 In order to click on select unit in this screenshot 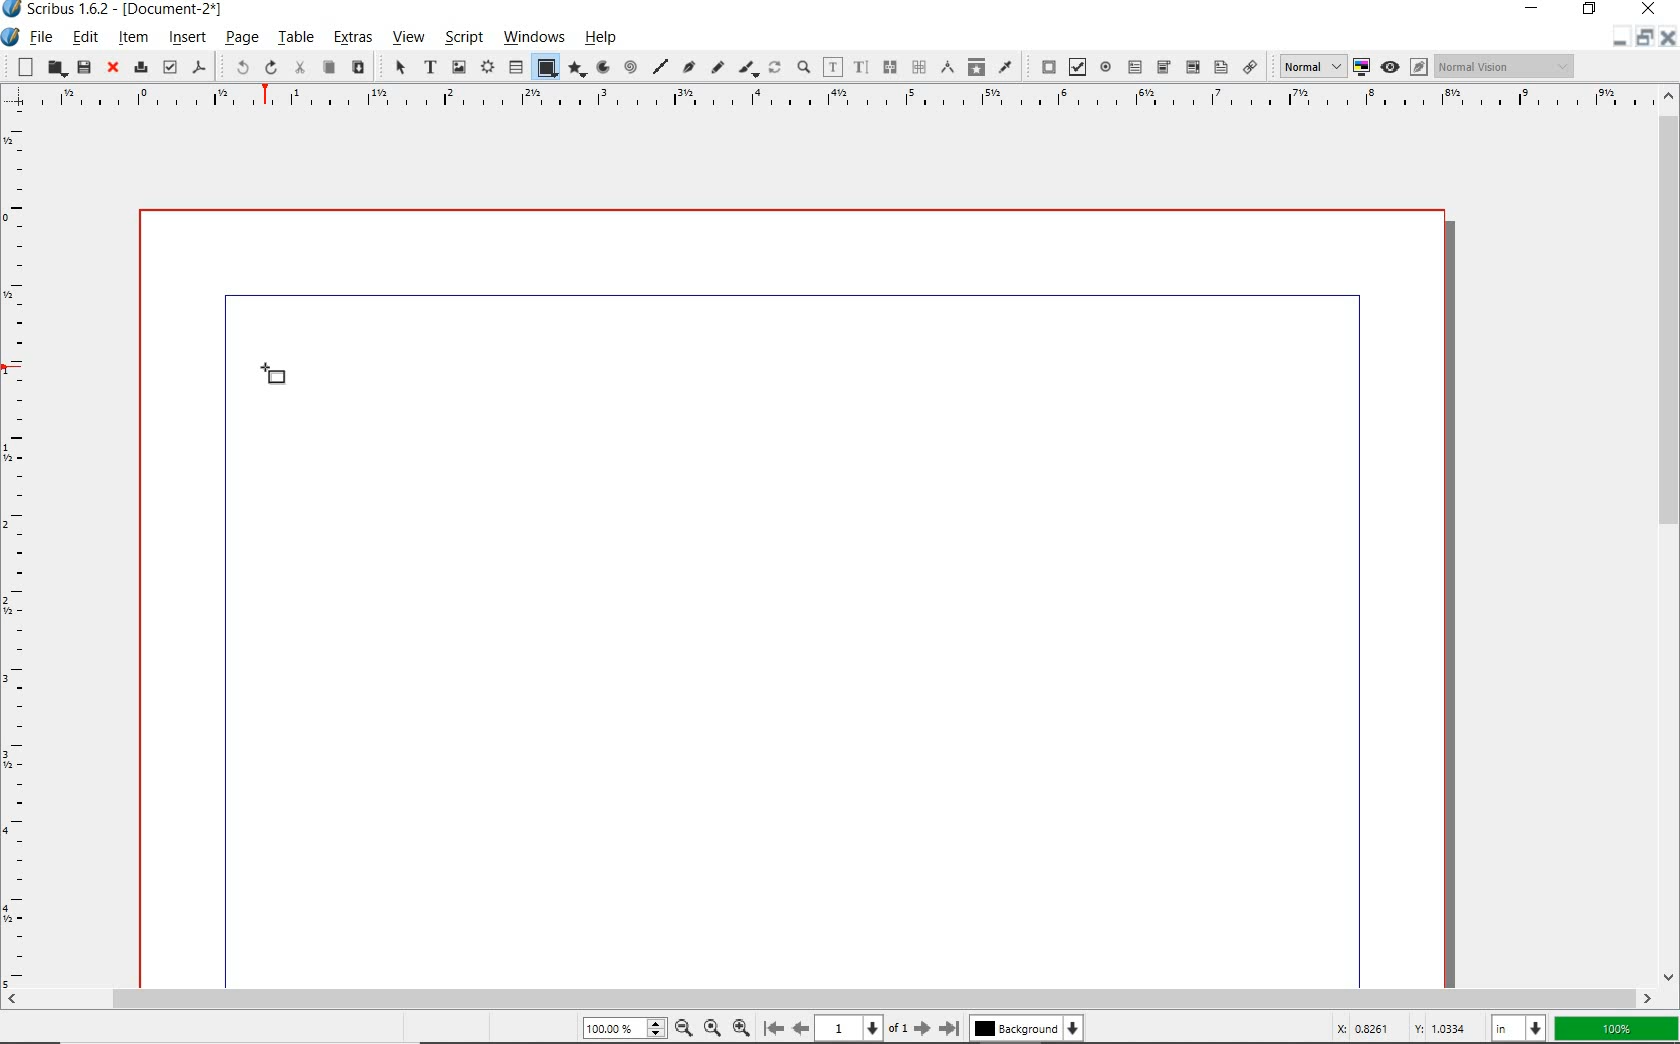, I will do `click(1517, 1030)`.